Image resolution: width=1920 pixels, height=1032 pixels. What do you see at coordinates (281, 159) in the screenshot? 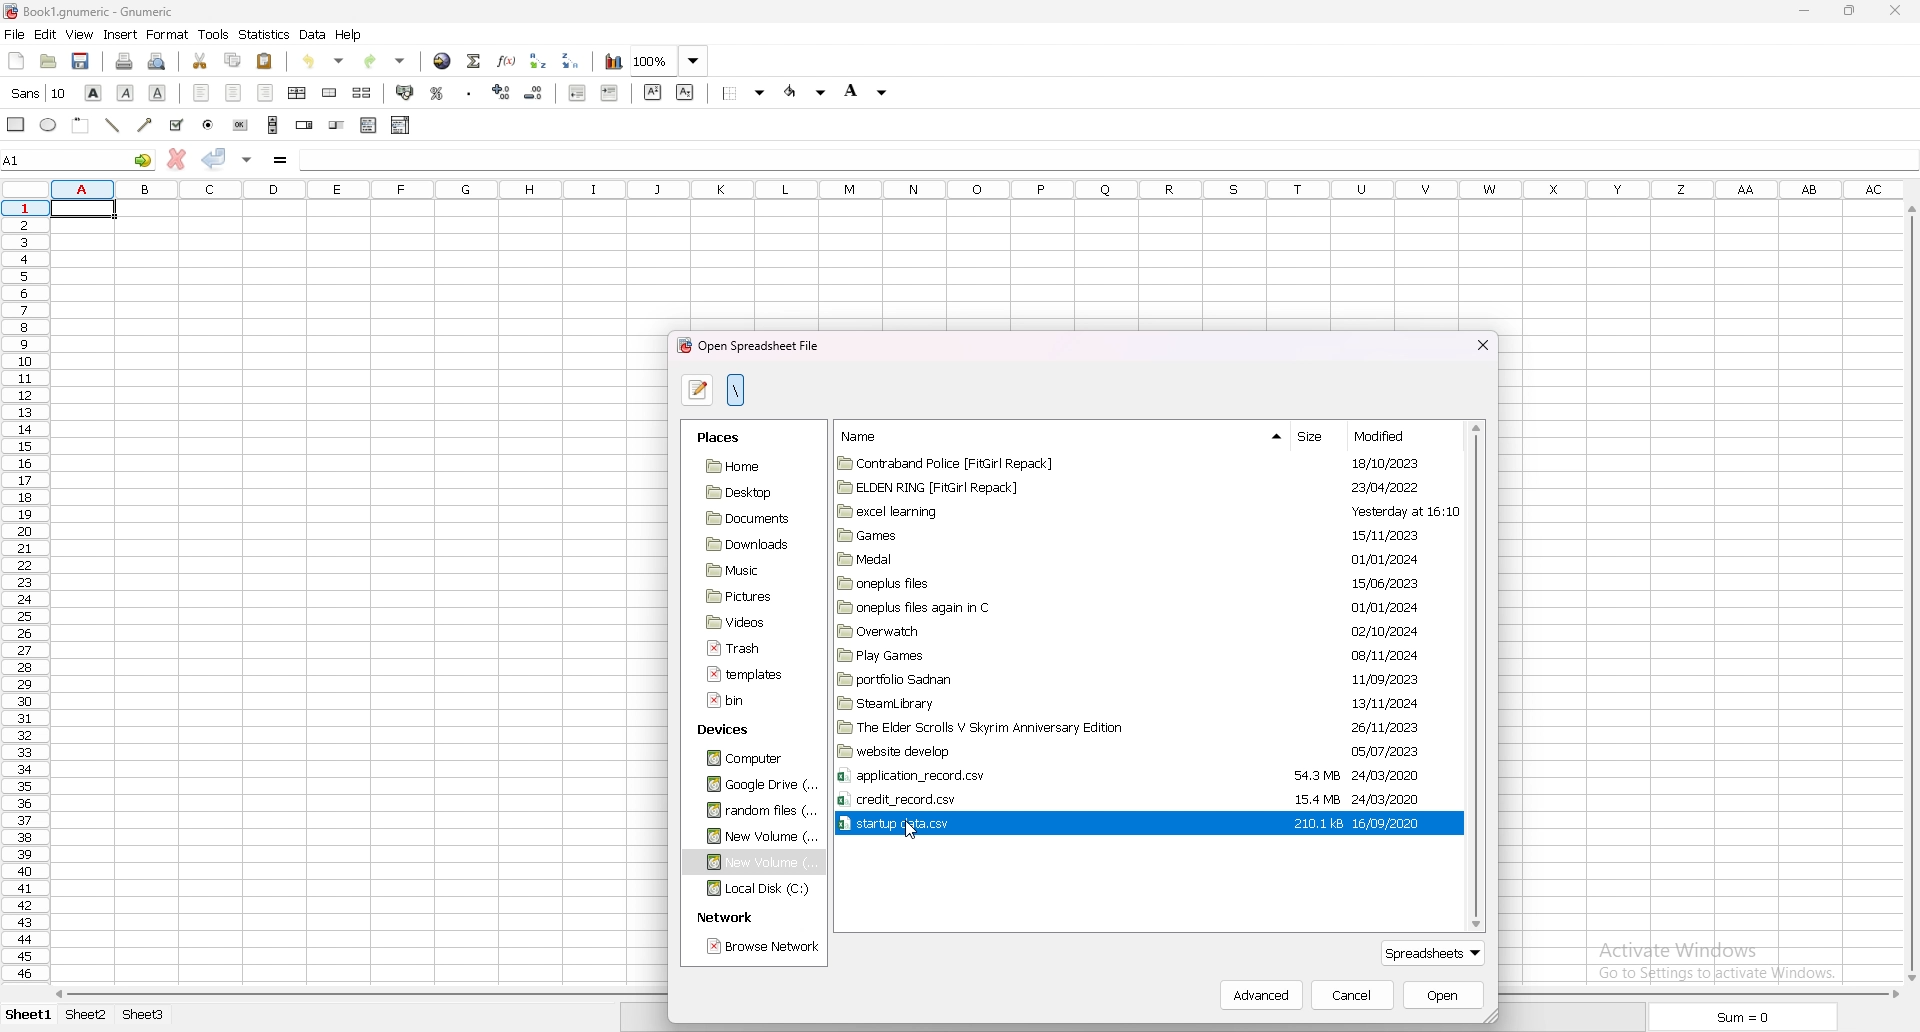
I see `formula` at bounding box center [281, 159].